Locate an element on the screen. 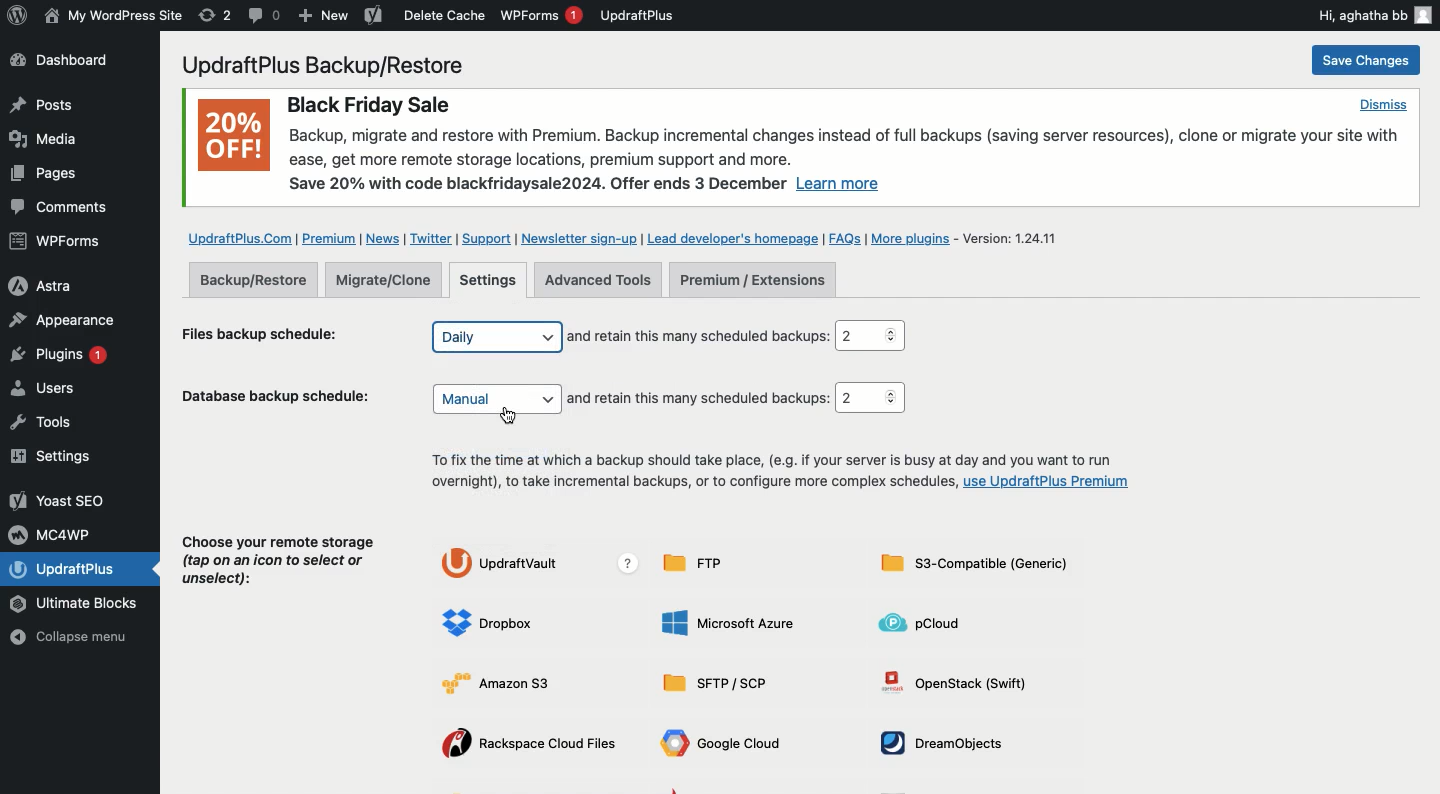 The width and height of the screenshot is (1440, 794). 2 is located at coordinates (874, 336).